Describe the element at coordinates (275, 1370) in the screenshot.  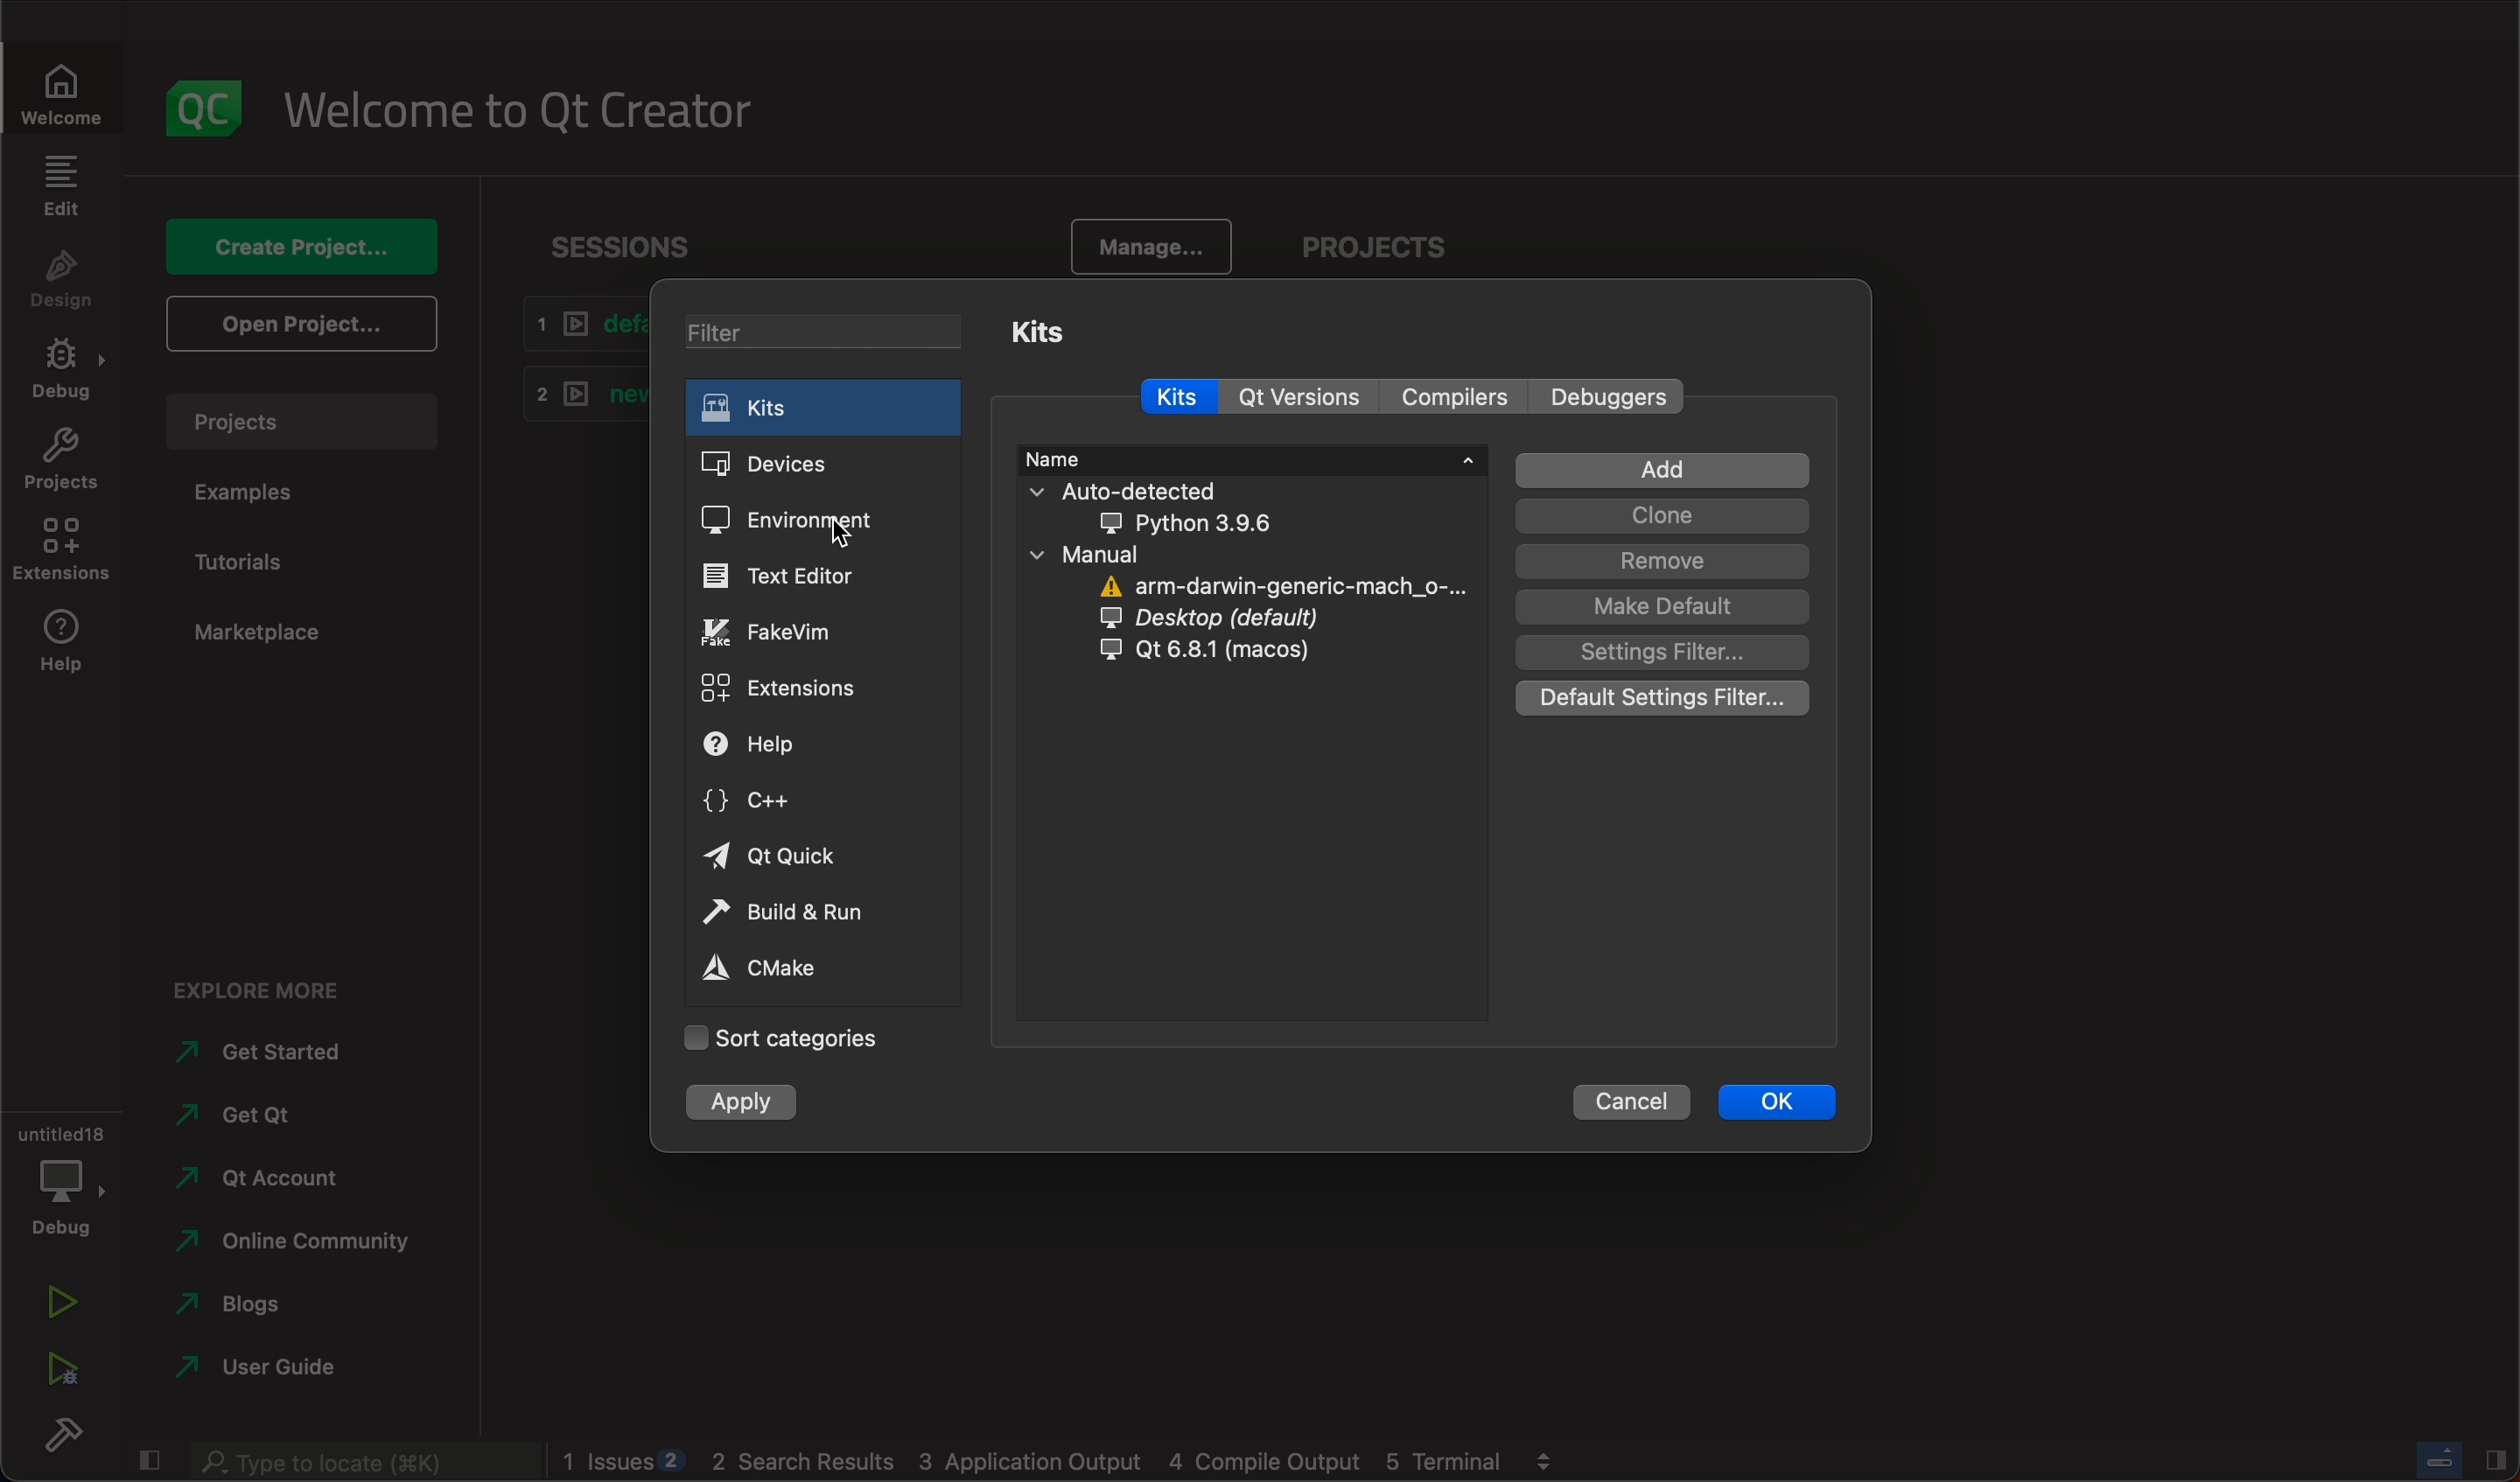
I see `guide` at that location.